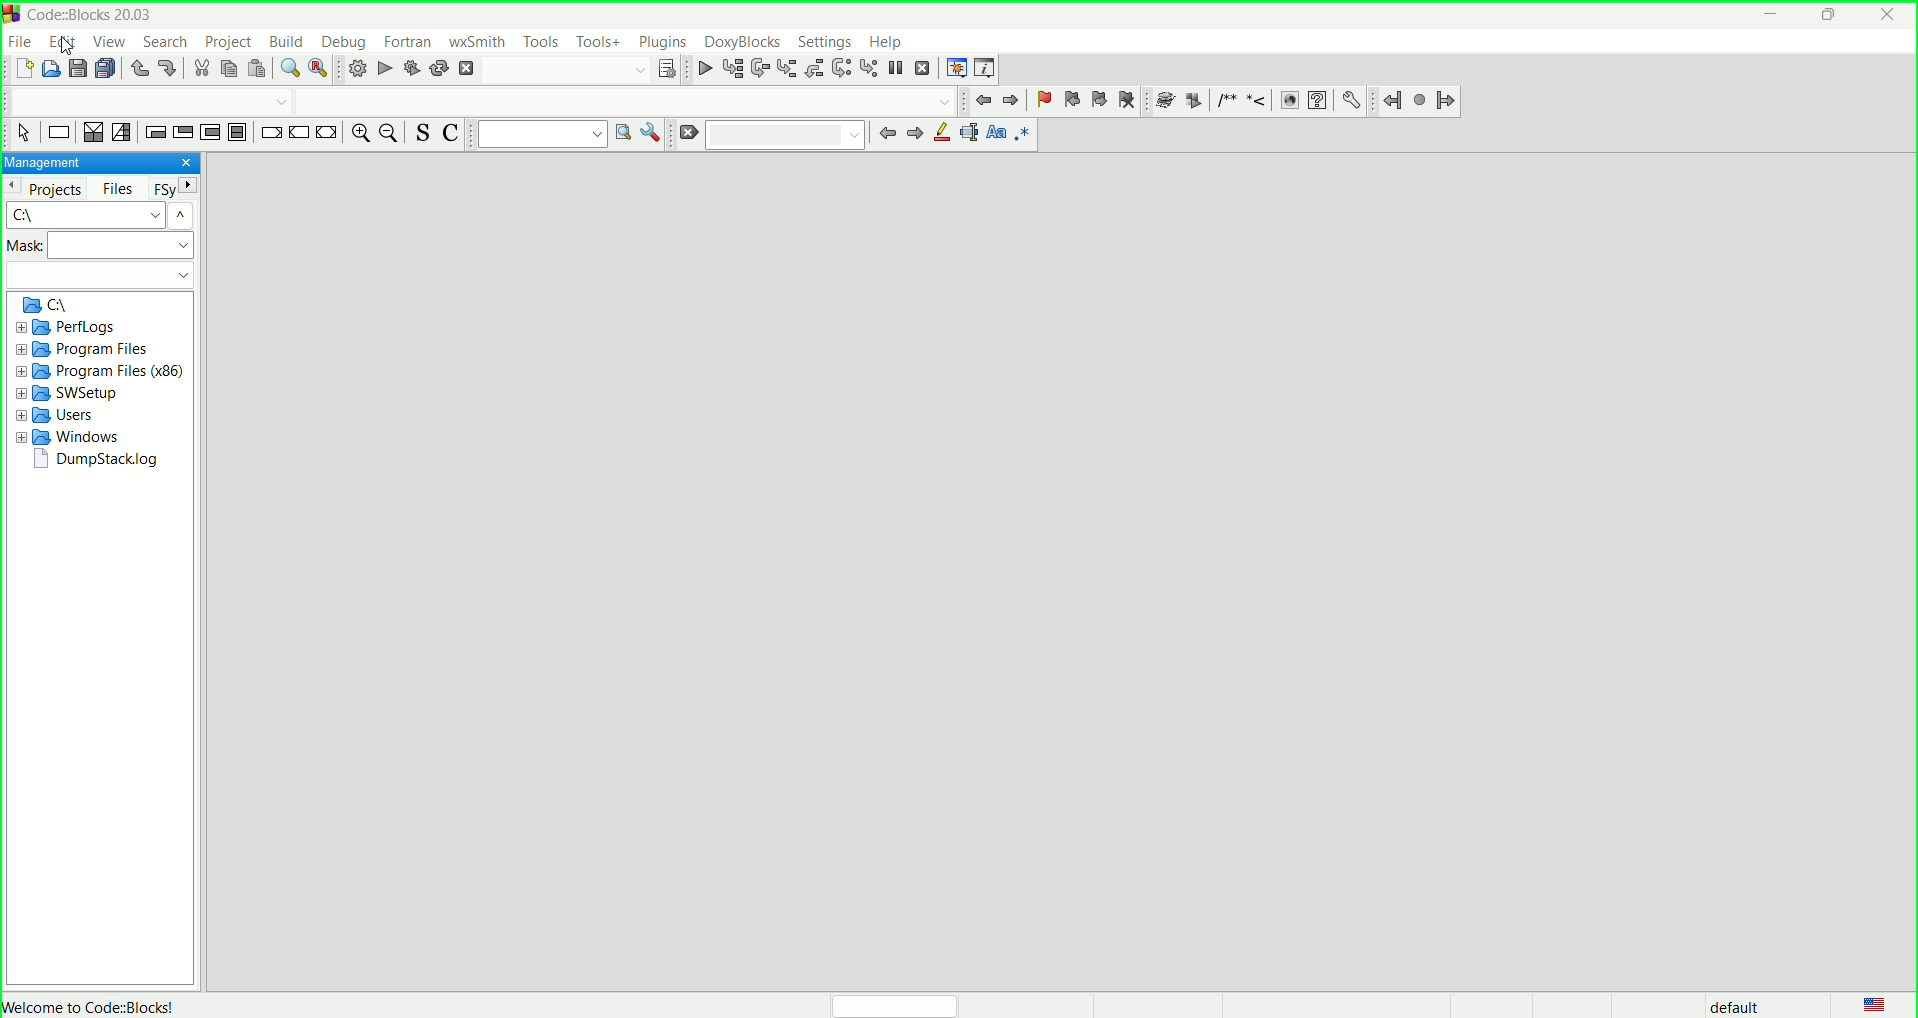 The height and width of the screenshot is (1018, 1918). What do you see at coordinates (562, 70) in the screenshot?
I see `Search` at bounding box center [562, 70].